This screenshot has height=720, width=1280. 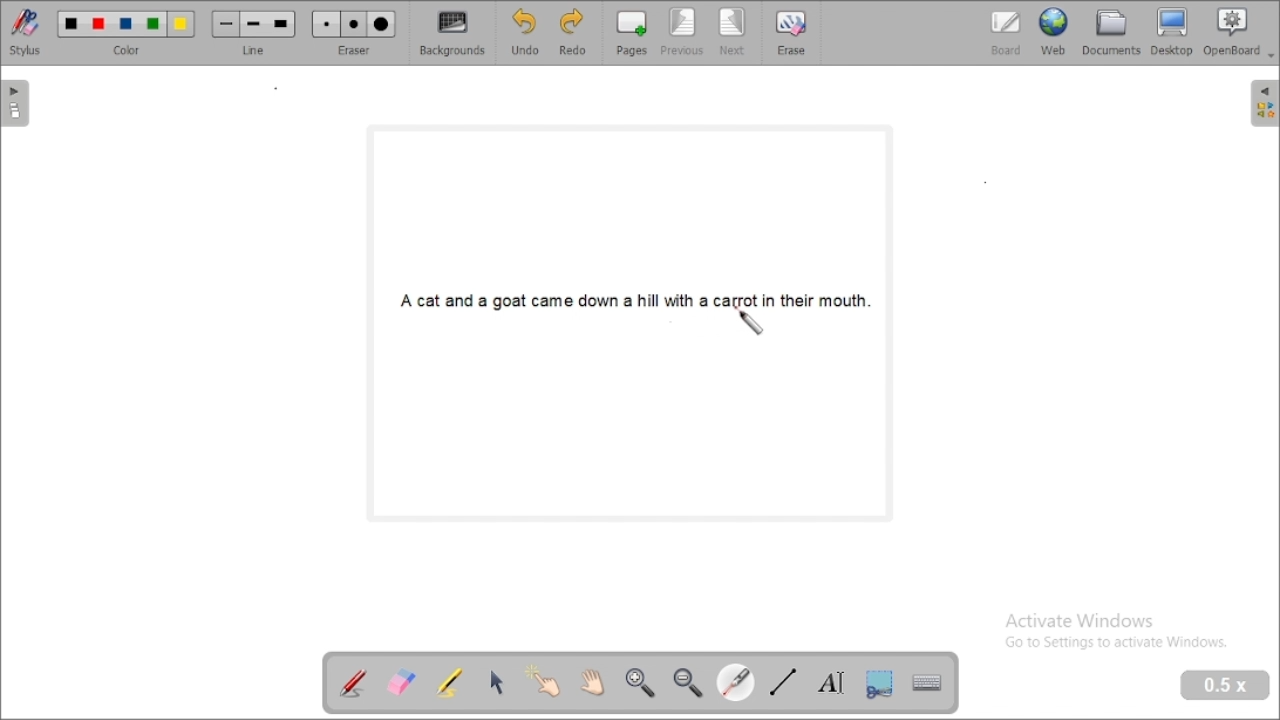 What do you see at coordinates (542, 680) in the screenshot?
I see `interact with items` at bounding box center [542, 680].